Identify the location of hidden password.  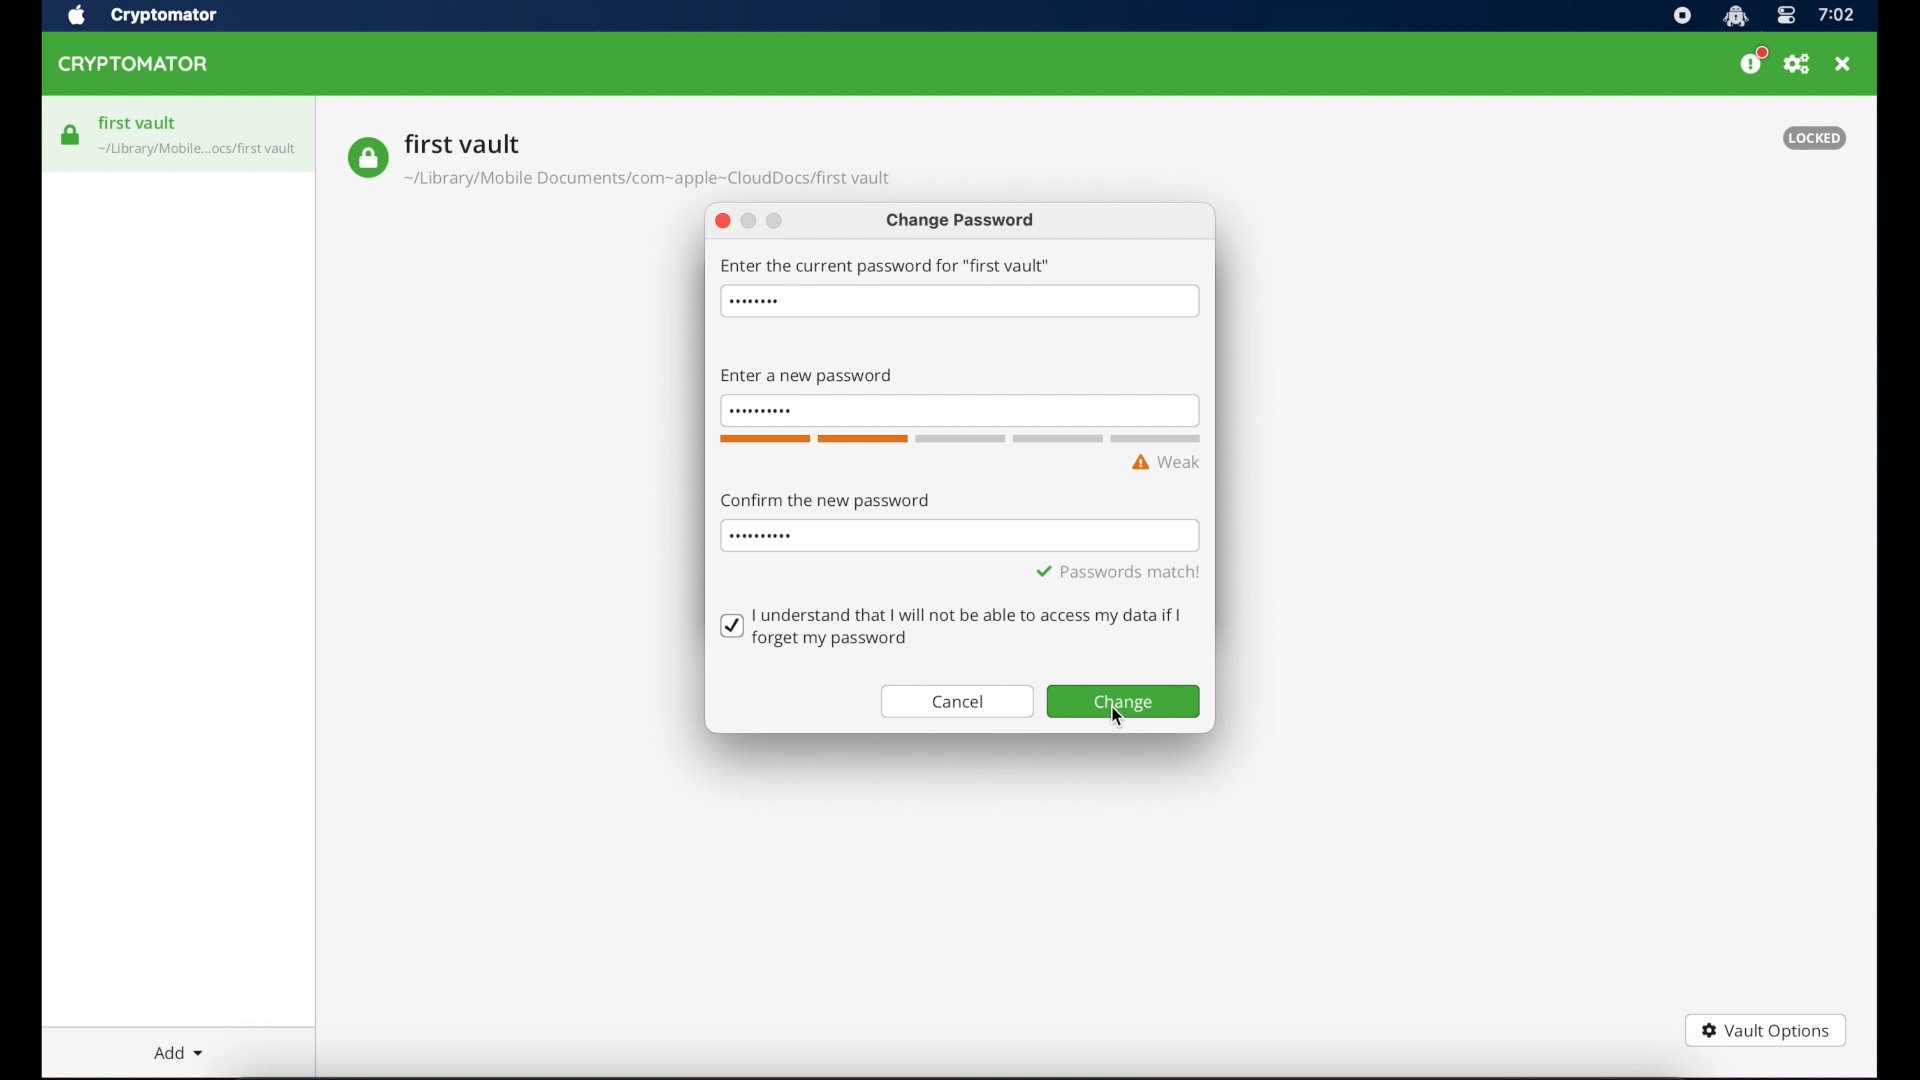
(754, 302).